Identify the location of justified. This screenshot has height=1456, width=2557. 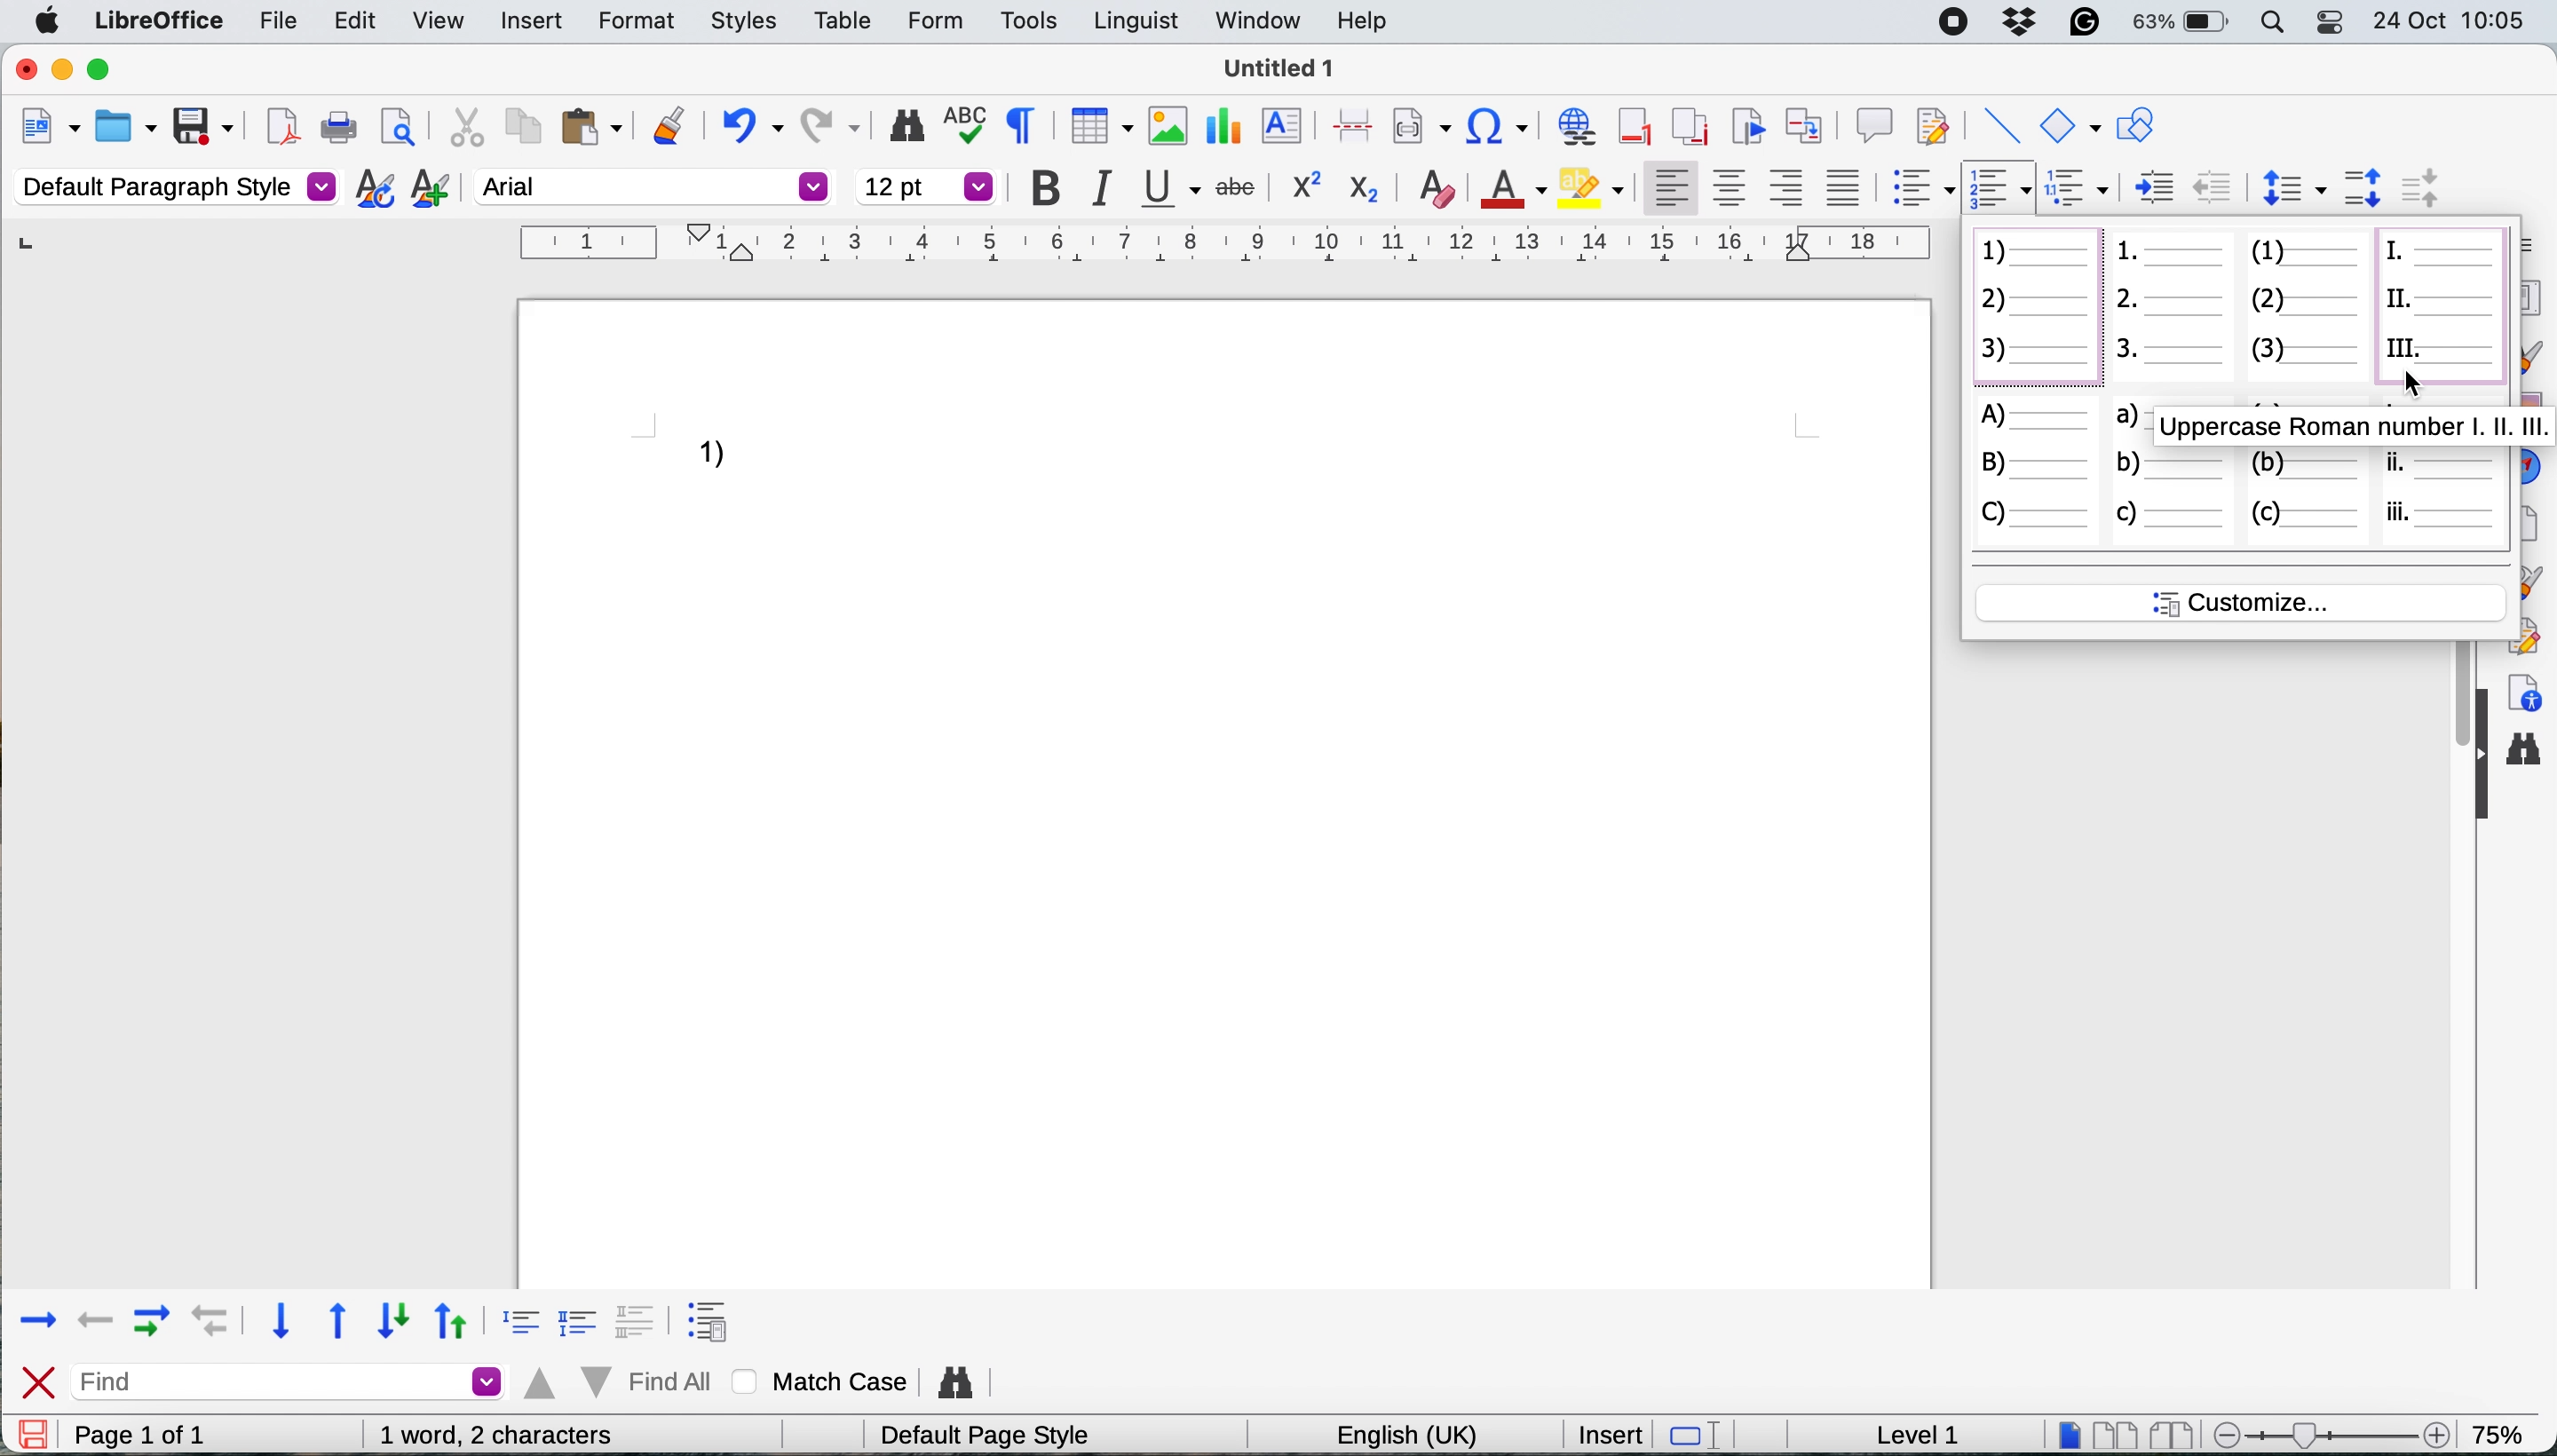
(1850, 187).